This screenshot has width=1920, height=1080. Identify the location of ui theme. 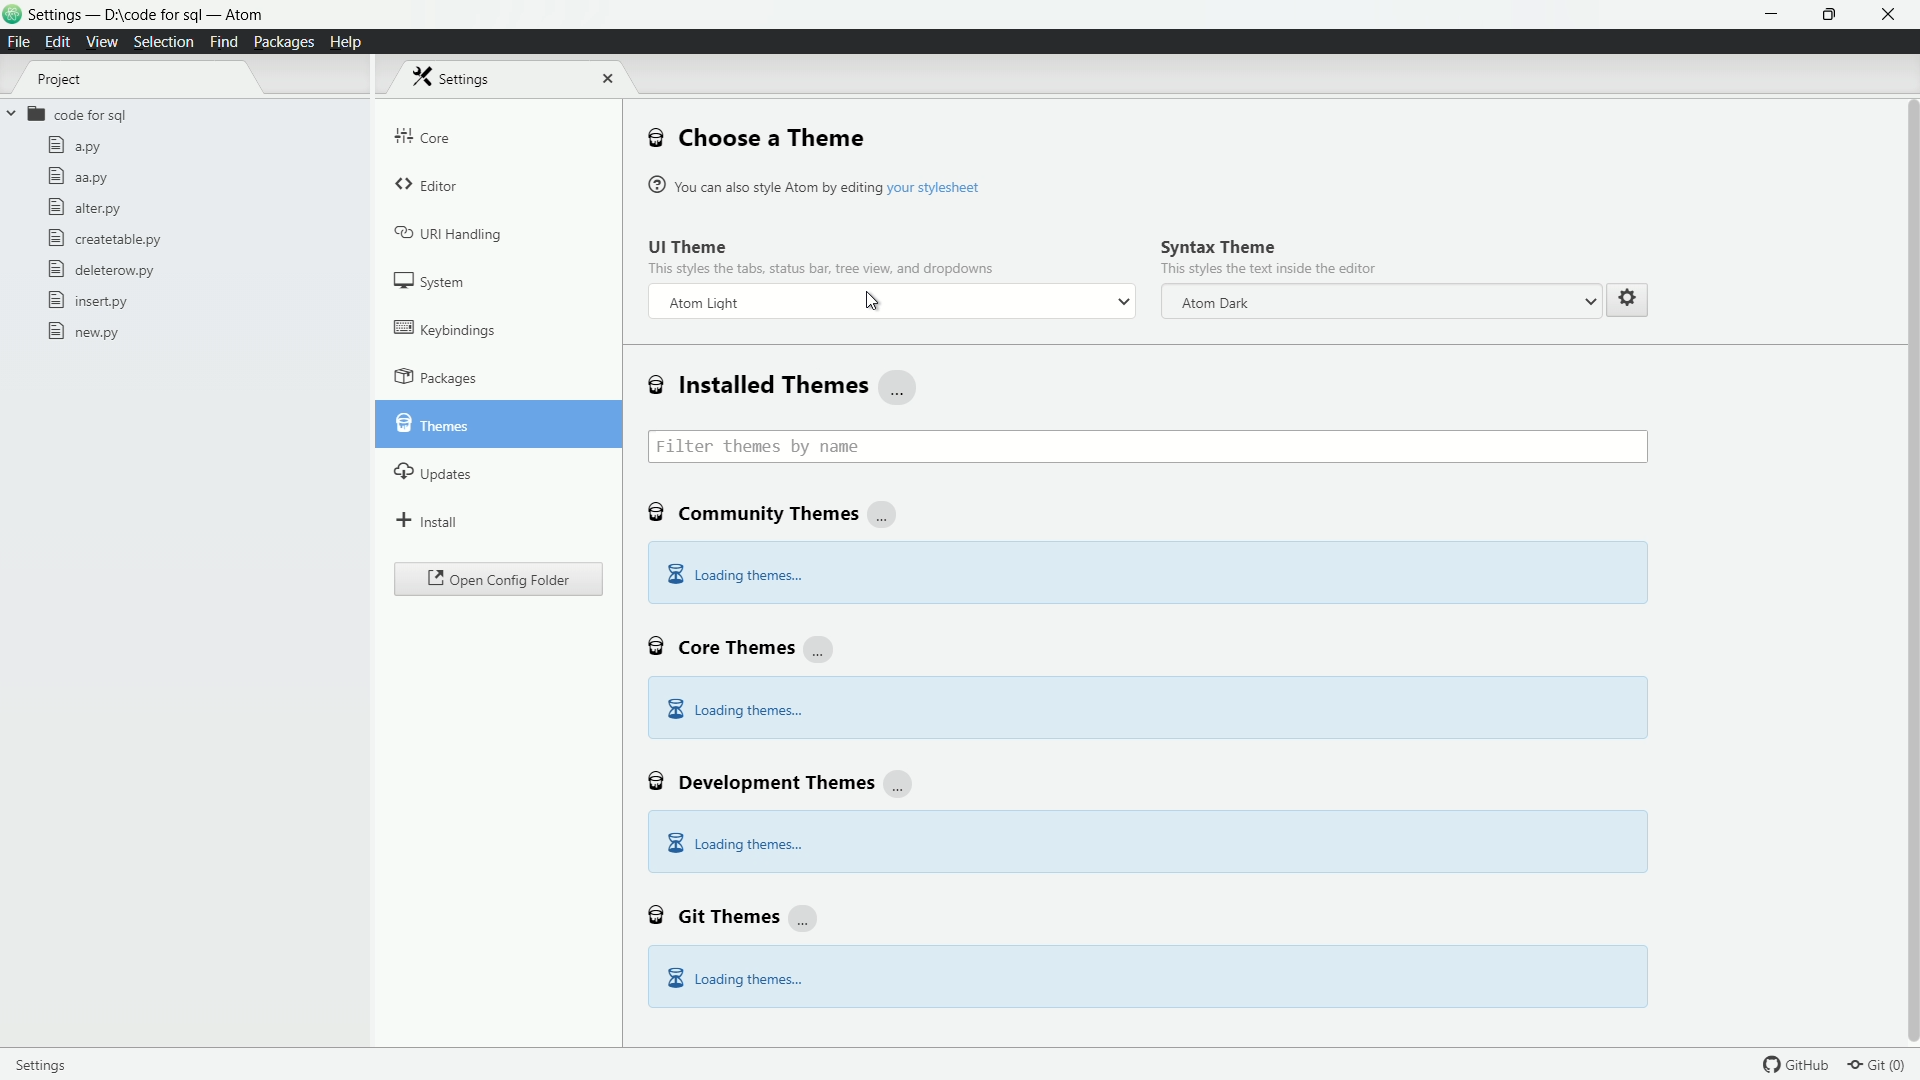
(689, 246).